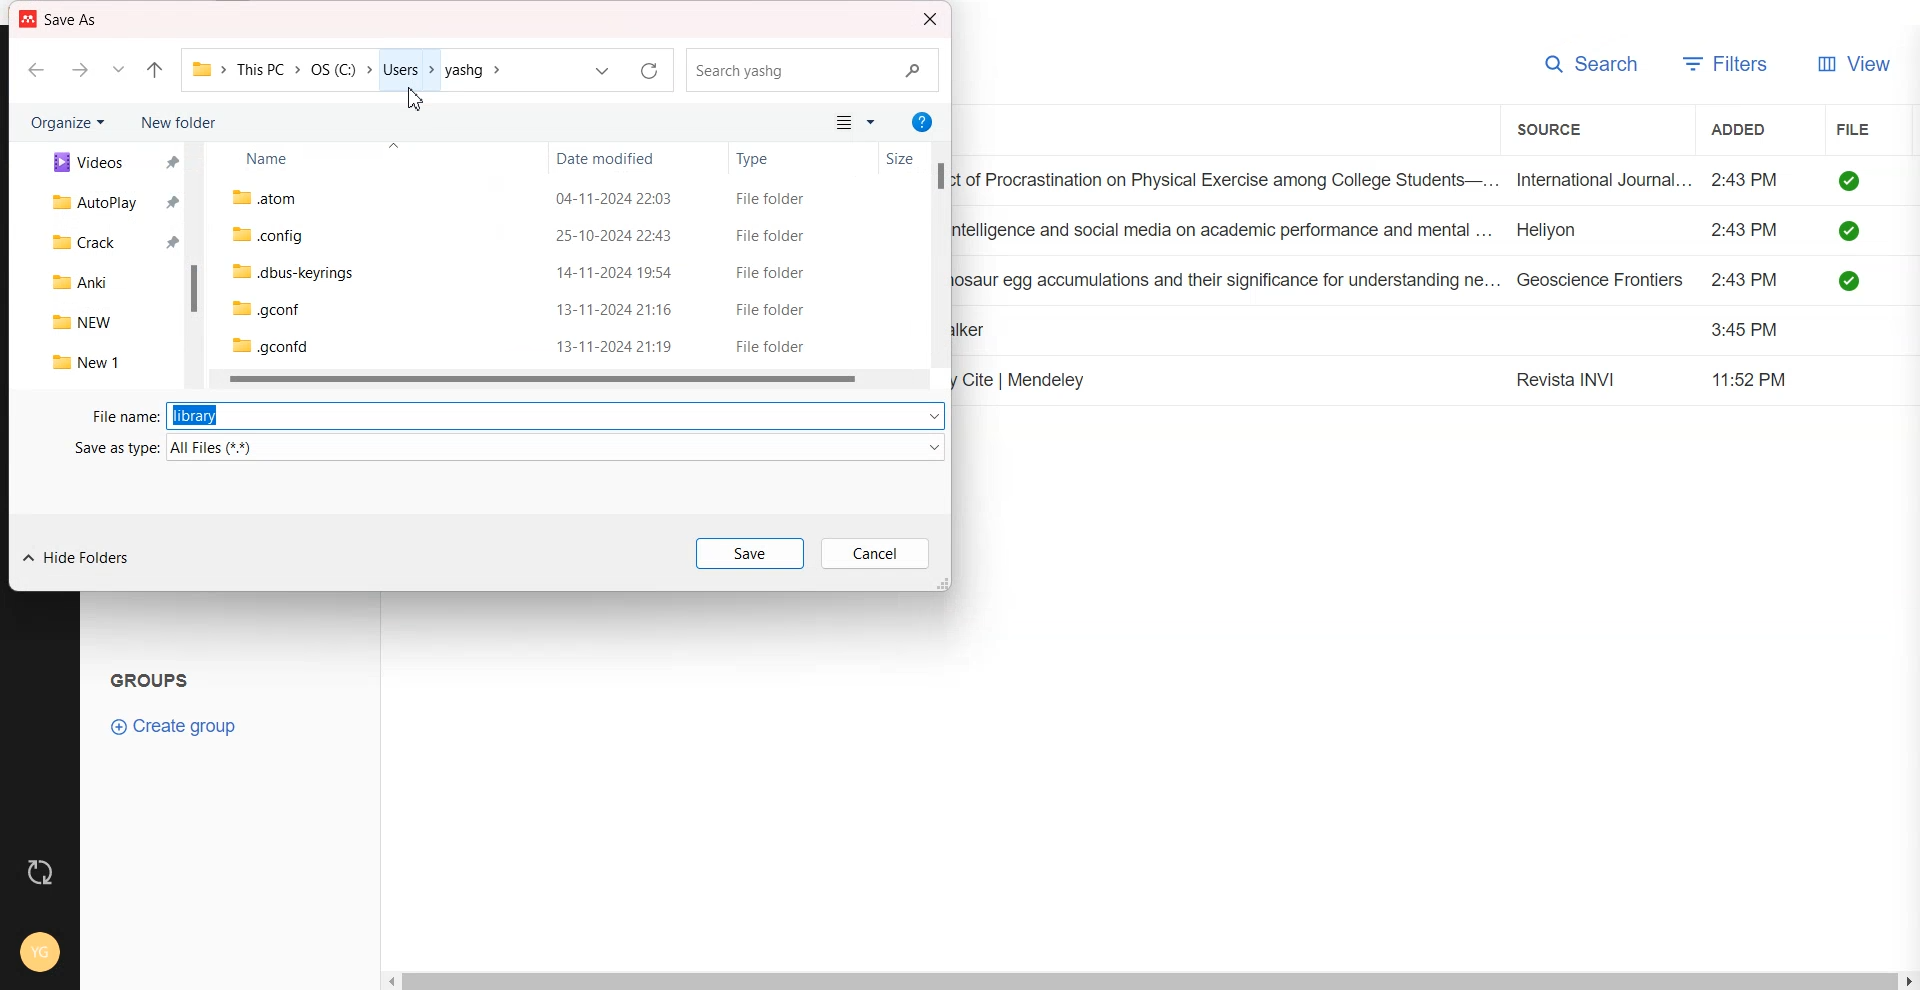 The image size is (1920, 990). I want to click on Geoscience Frontiers, so click(1601, 280).